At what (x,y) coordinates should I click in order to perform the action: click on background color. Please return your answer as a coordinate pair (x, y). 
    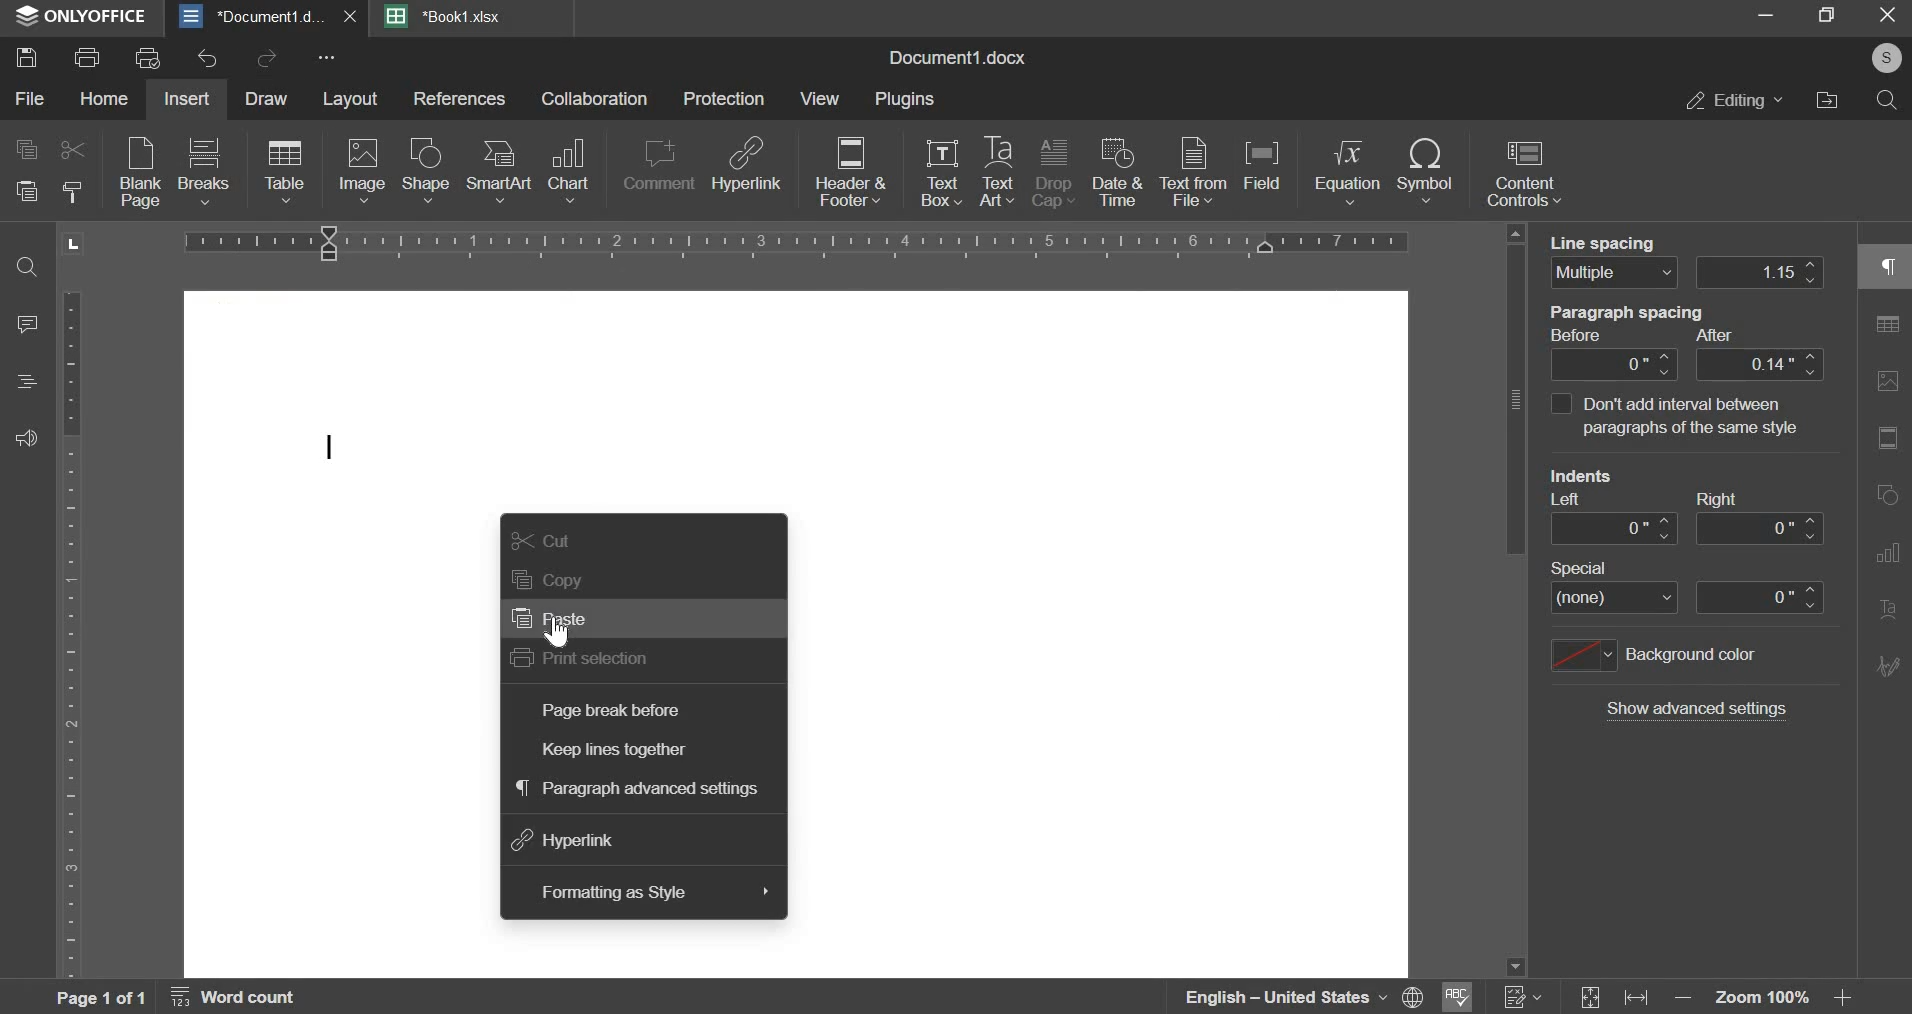
    Looking at the image, I should click on (1654, 656).